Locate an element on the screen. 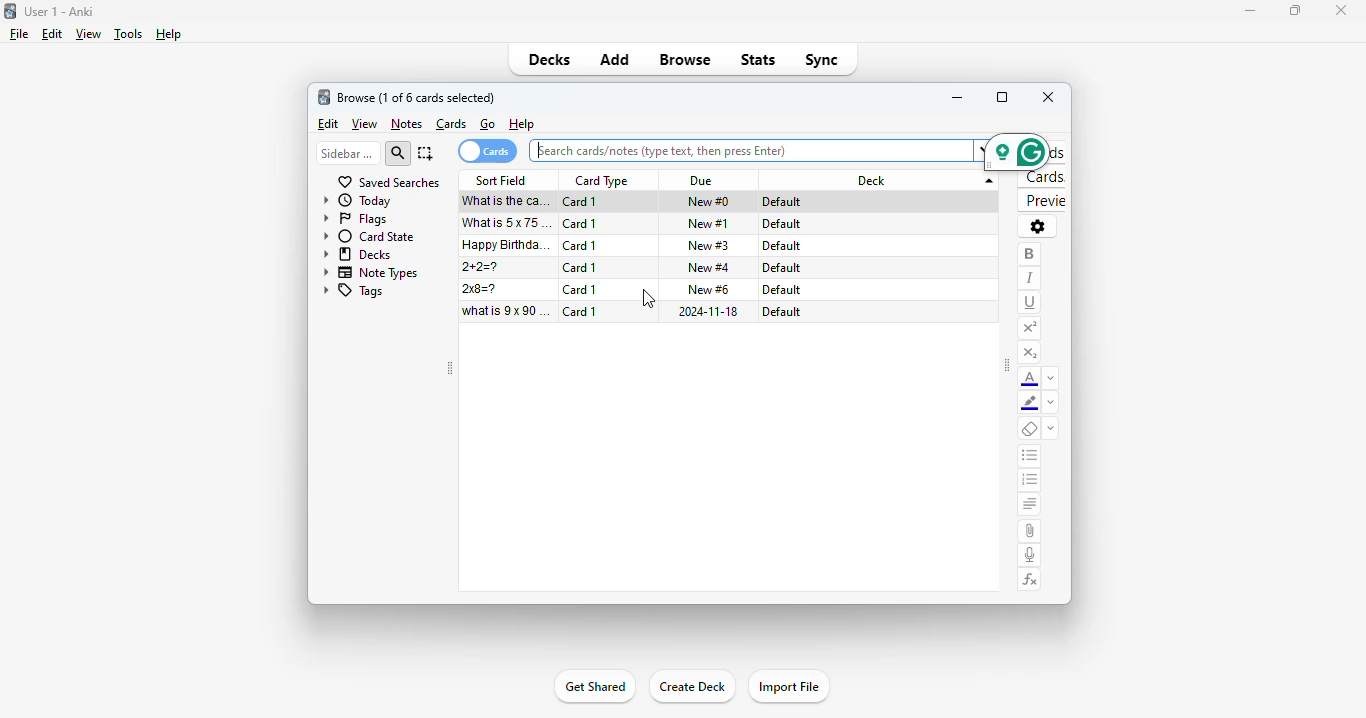 The width and height of the screenshot is (1366, 718). fields is located at coordinates (1042, 153).